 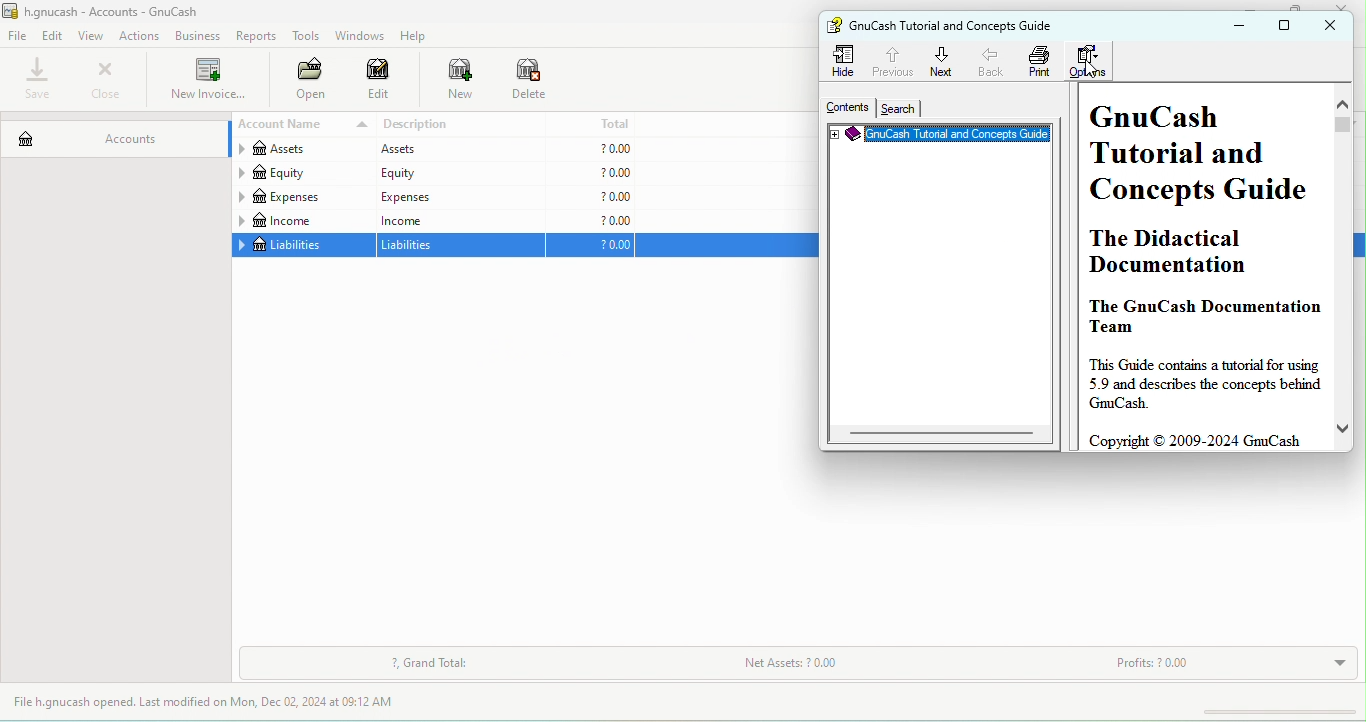 I want to click on the didactical documentation, so click(x=1193, y=252).